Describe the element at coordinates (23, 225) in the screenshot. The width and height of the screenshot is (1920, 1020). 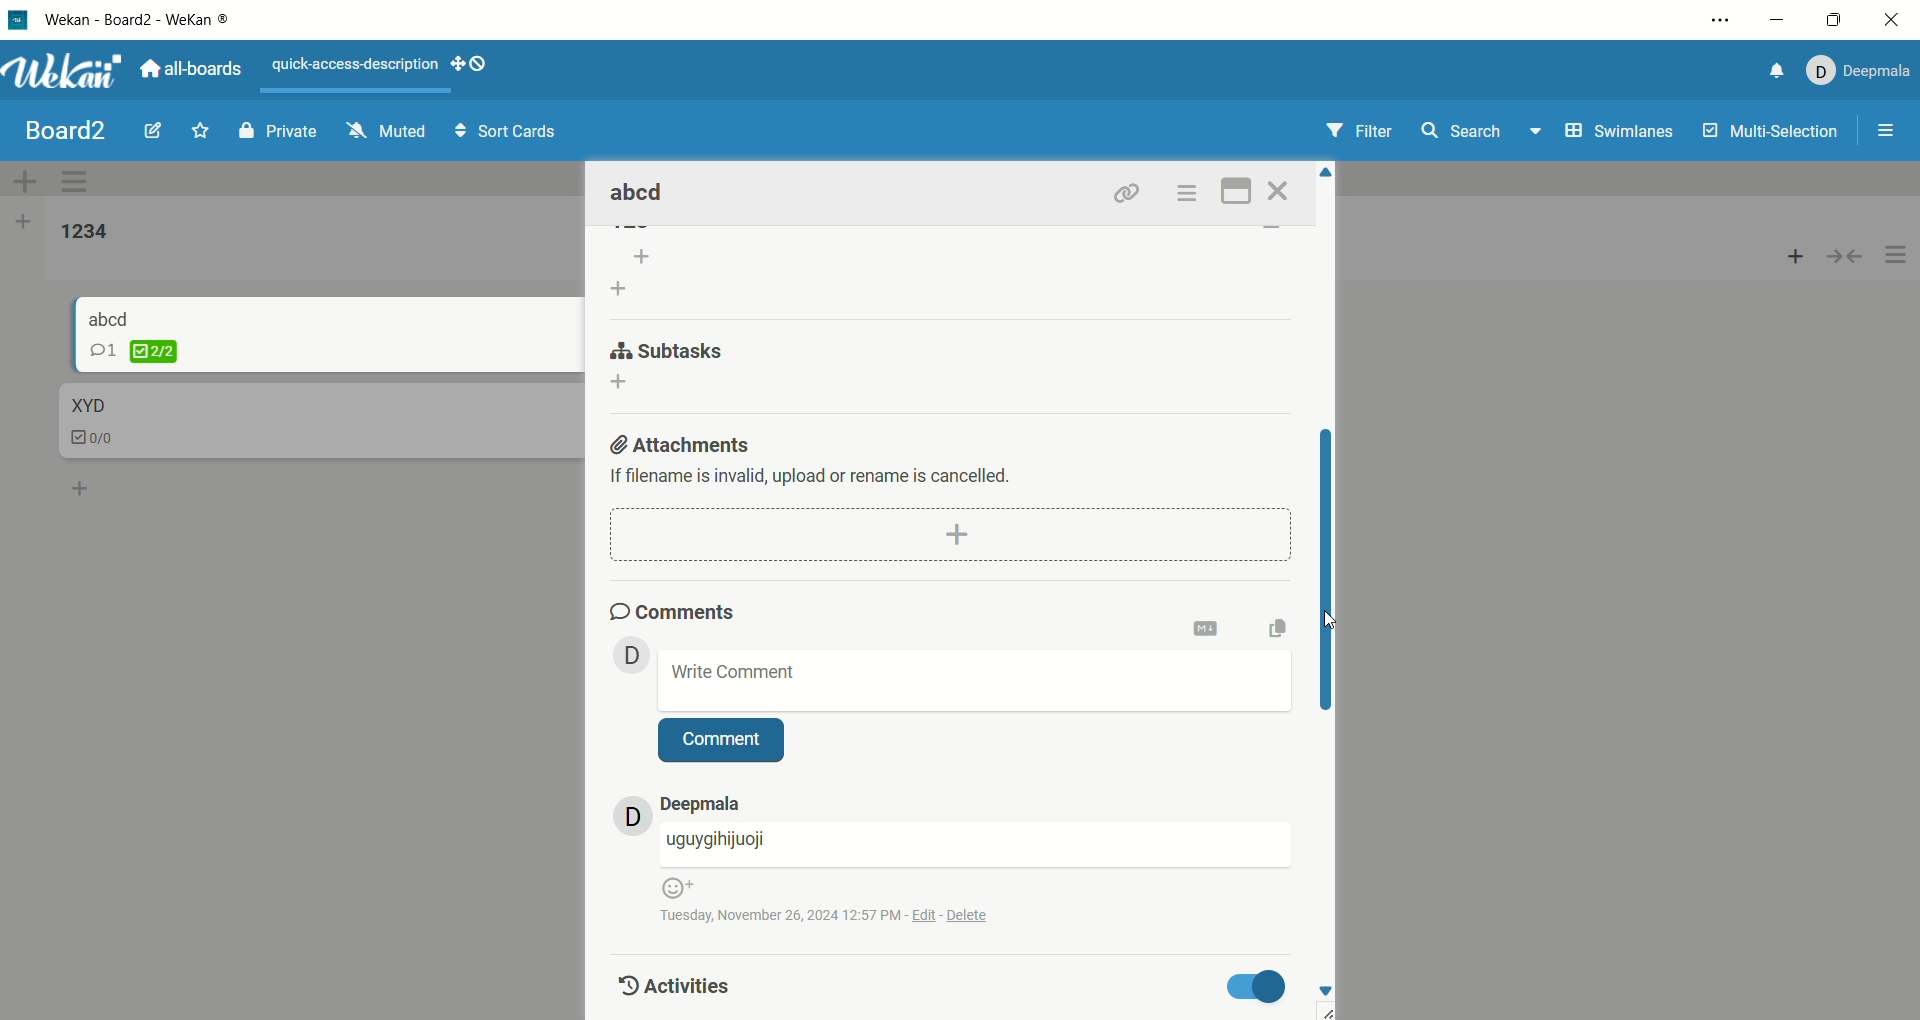
I see `add list` at that location.